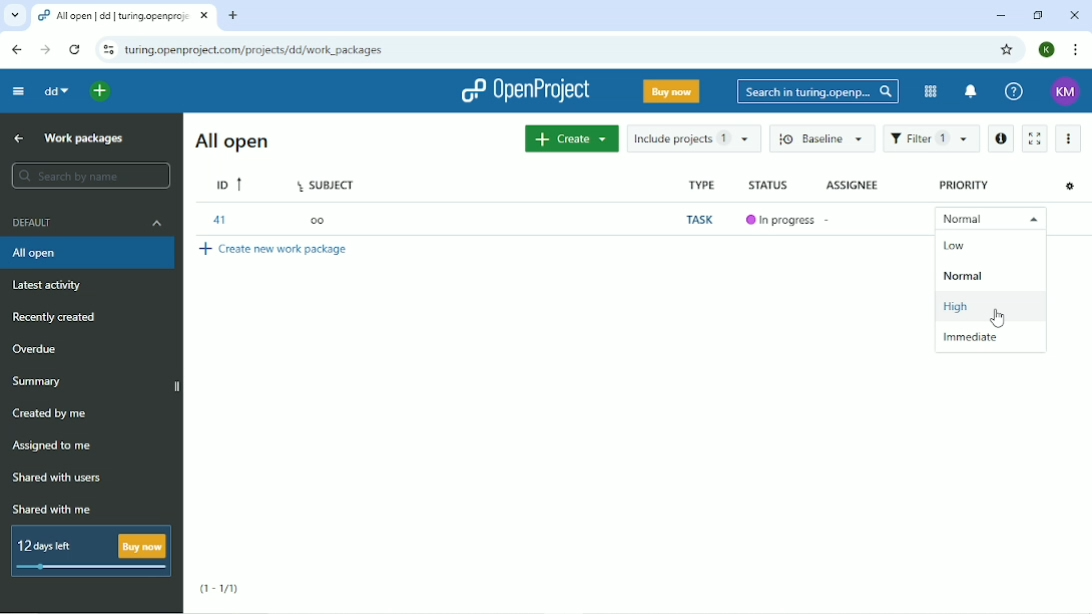  What do you see at coordinates (326, 184) in the screenshot?
I see `Subject` at bounding box center [326, 184].